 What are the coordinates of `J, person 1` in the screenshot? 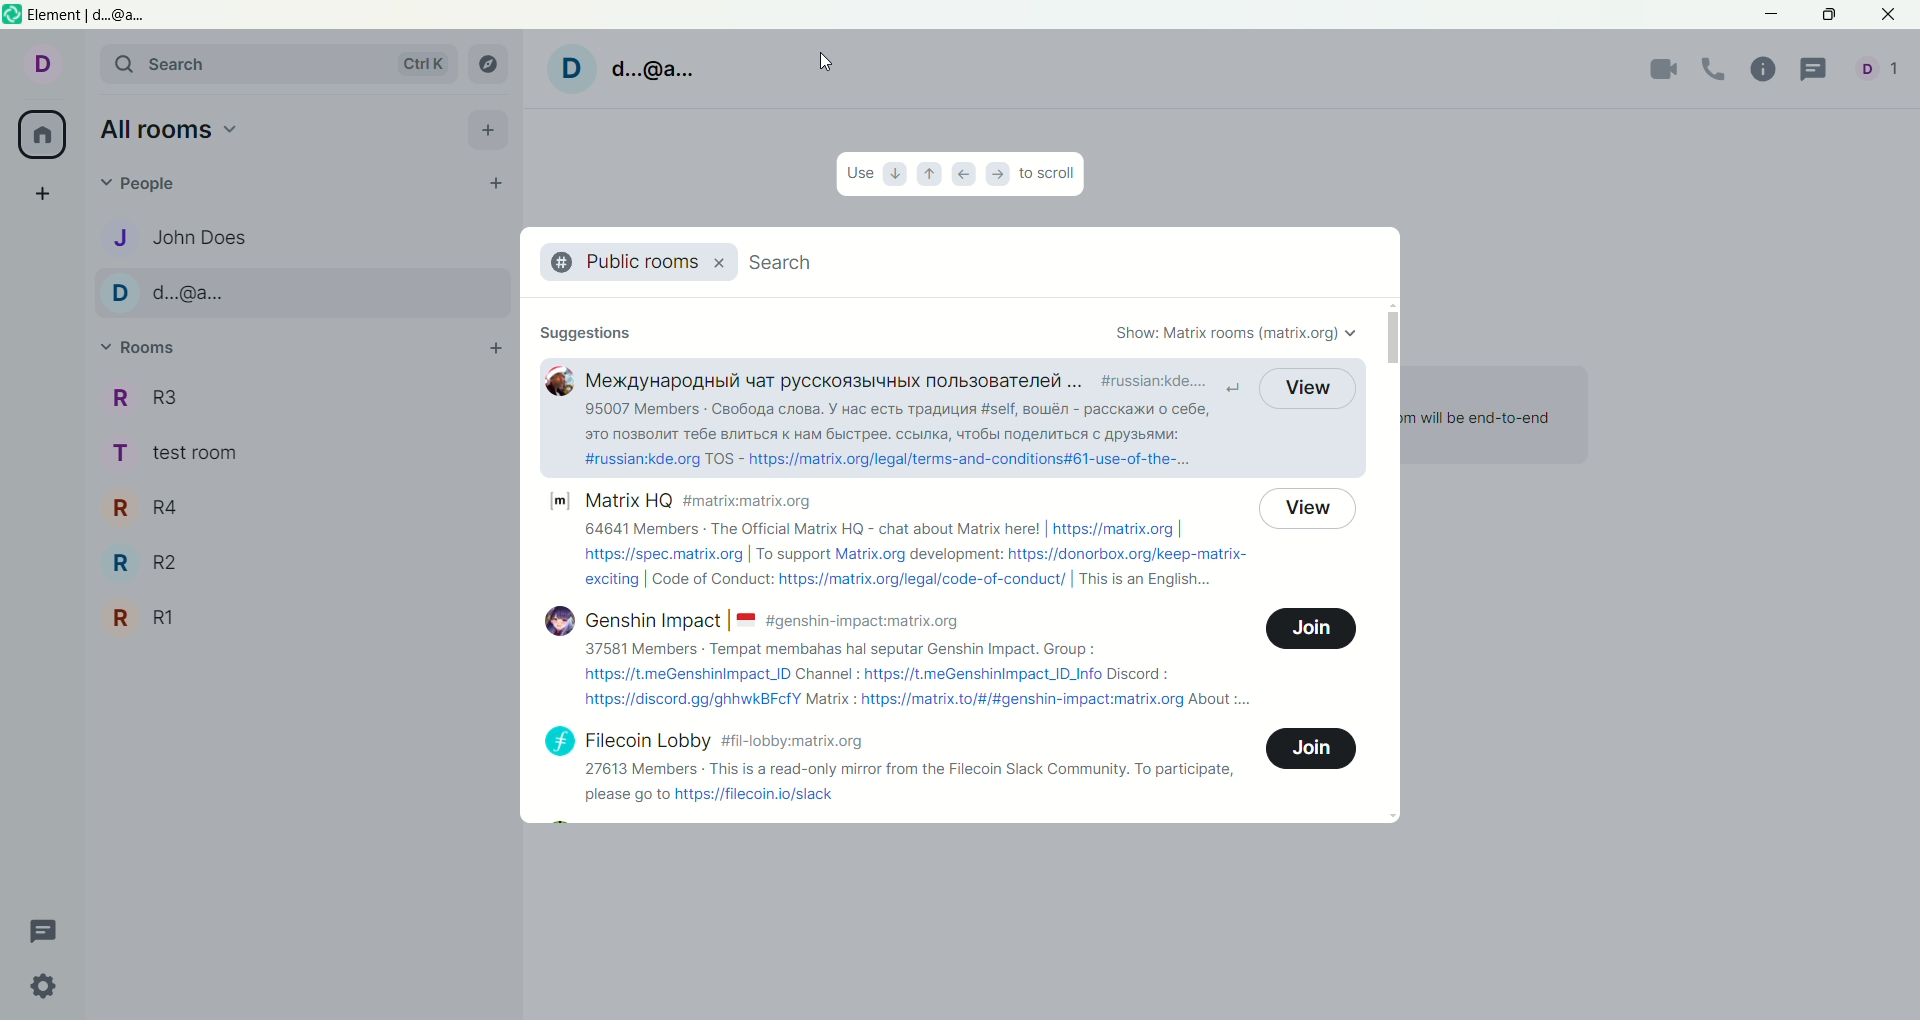 It's located at (298, 237).